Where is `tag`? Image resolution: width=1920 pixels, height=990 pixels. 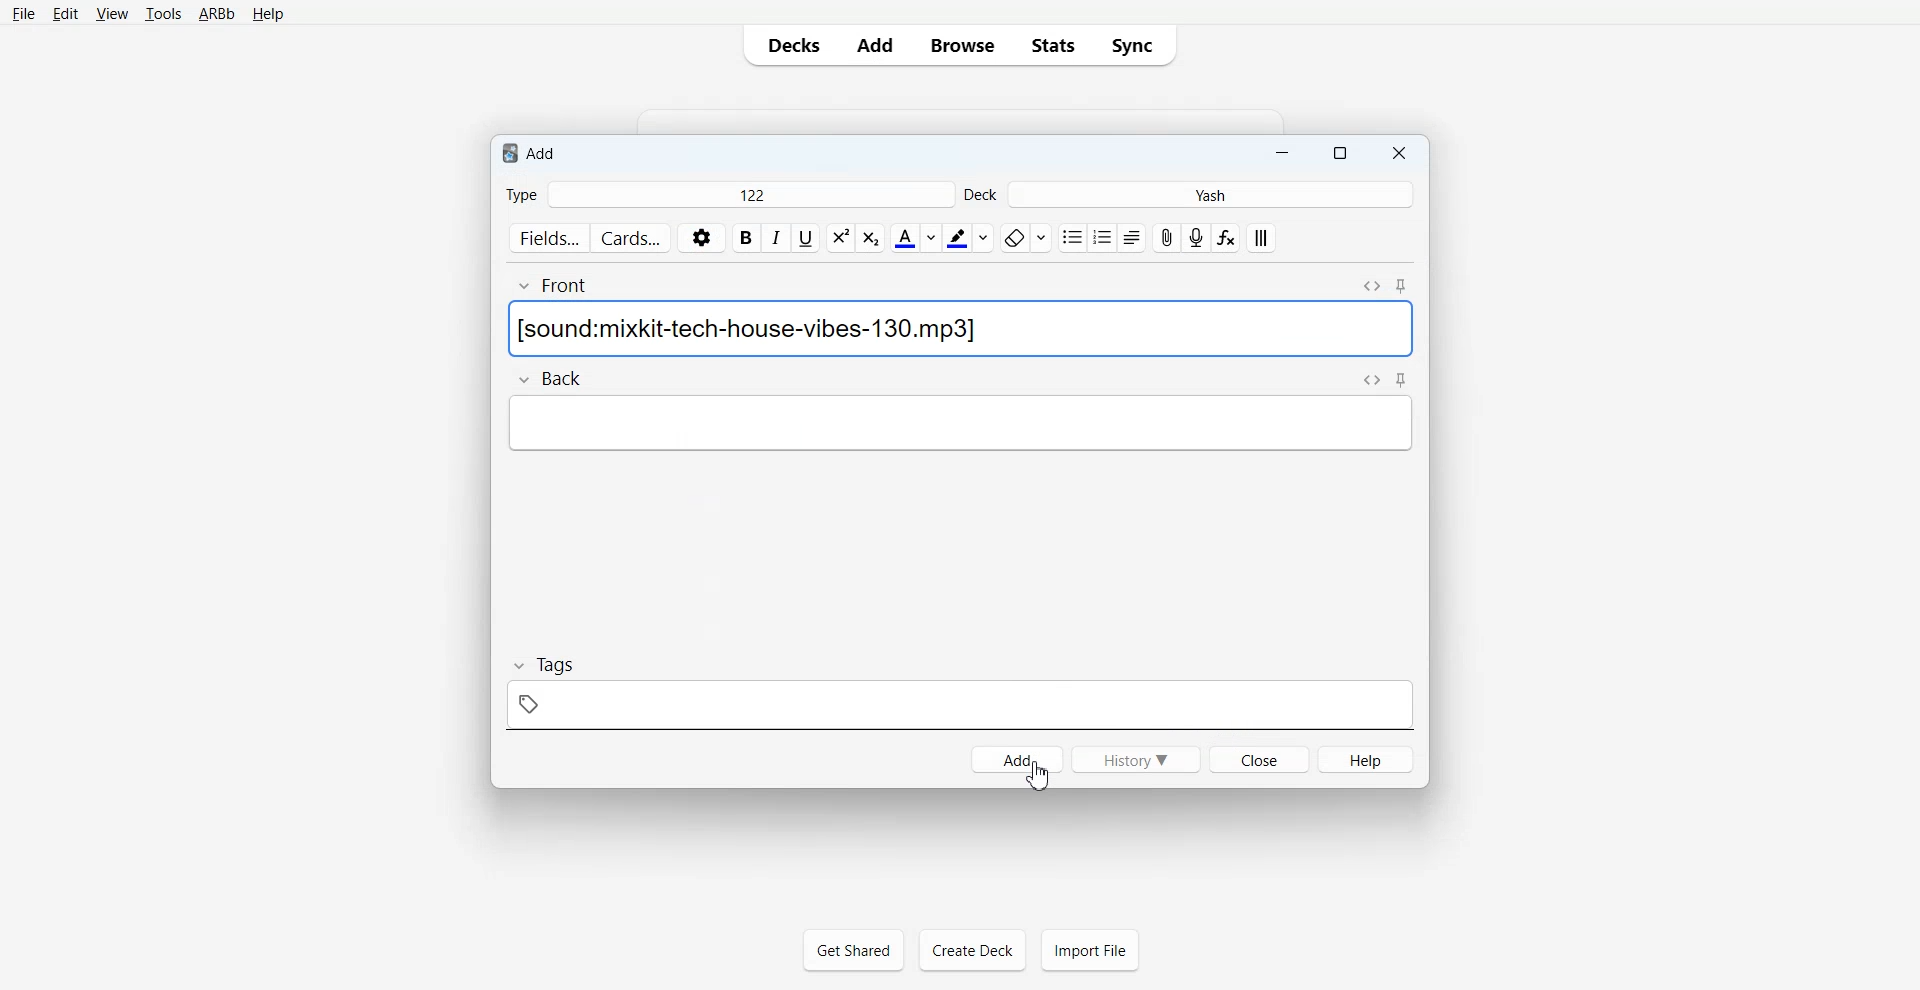
tag is located at coordinates (533, 703).